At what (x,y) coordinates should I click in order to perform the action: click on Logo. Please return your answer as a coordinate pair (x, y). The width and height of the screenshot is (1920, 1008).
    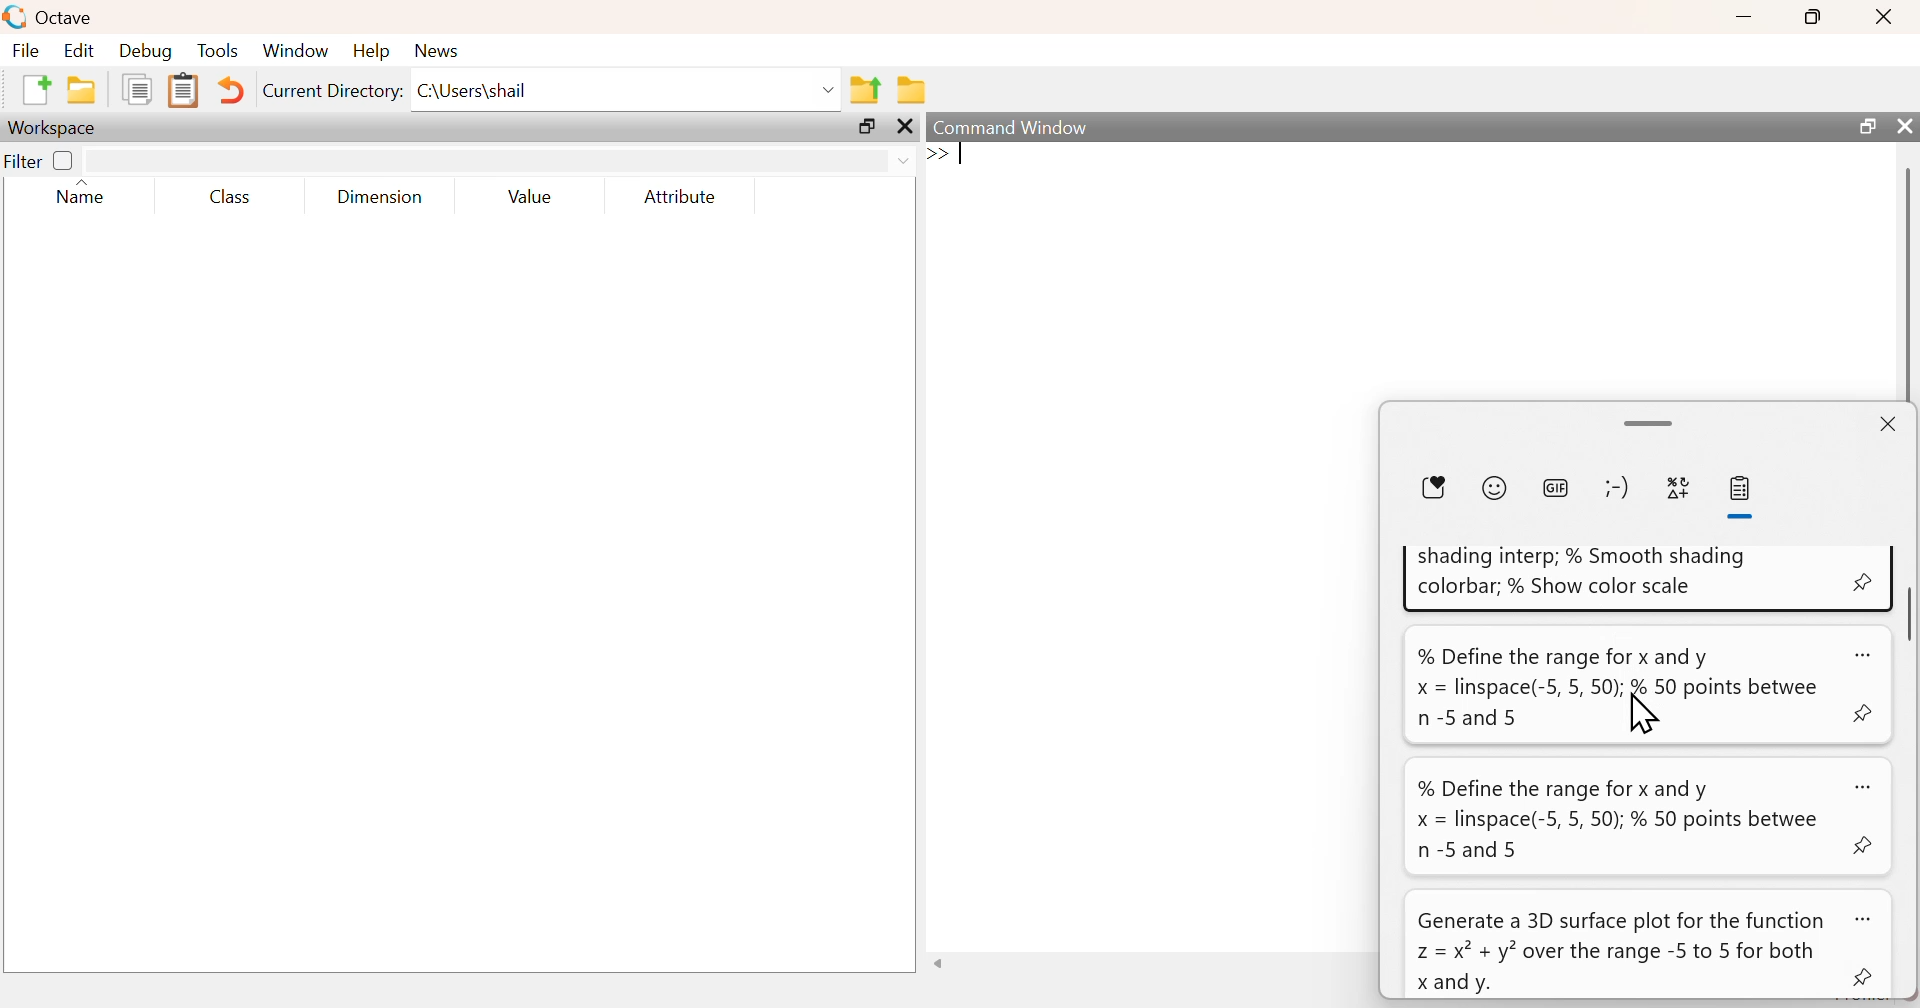
    Looking at the image, I should click on (17, 18).